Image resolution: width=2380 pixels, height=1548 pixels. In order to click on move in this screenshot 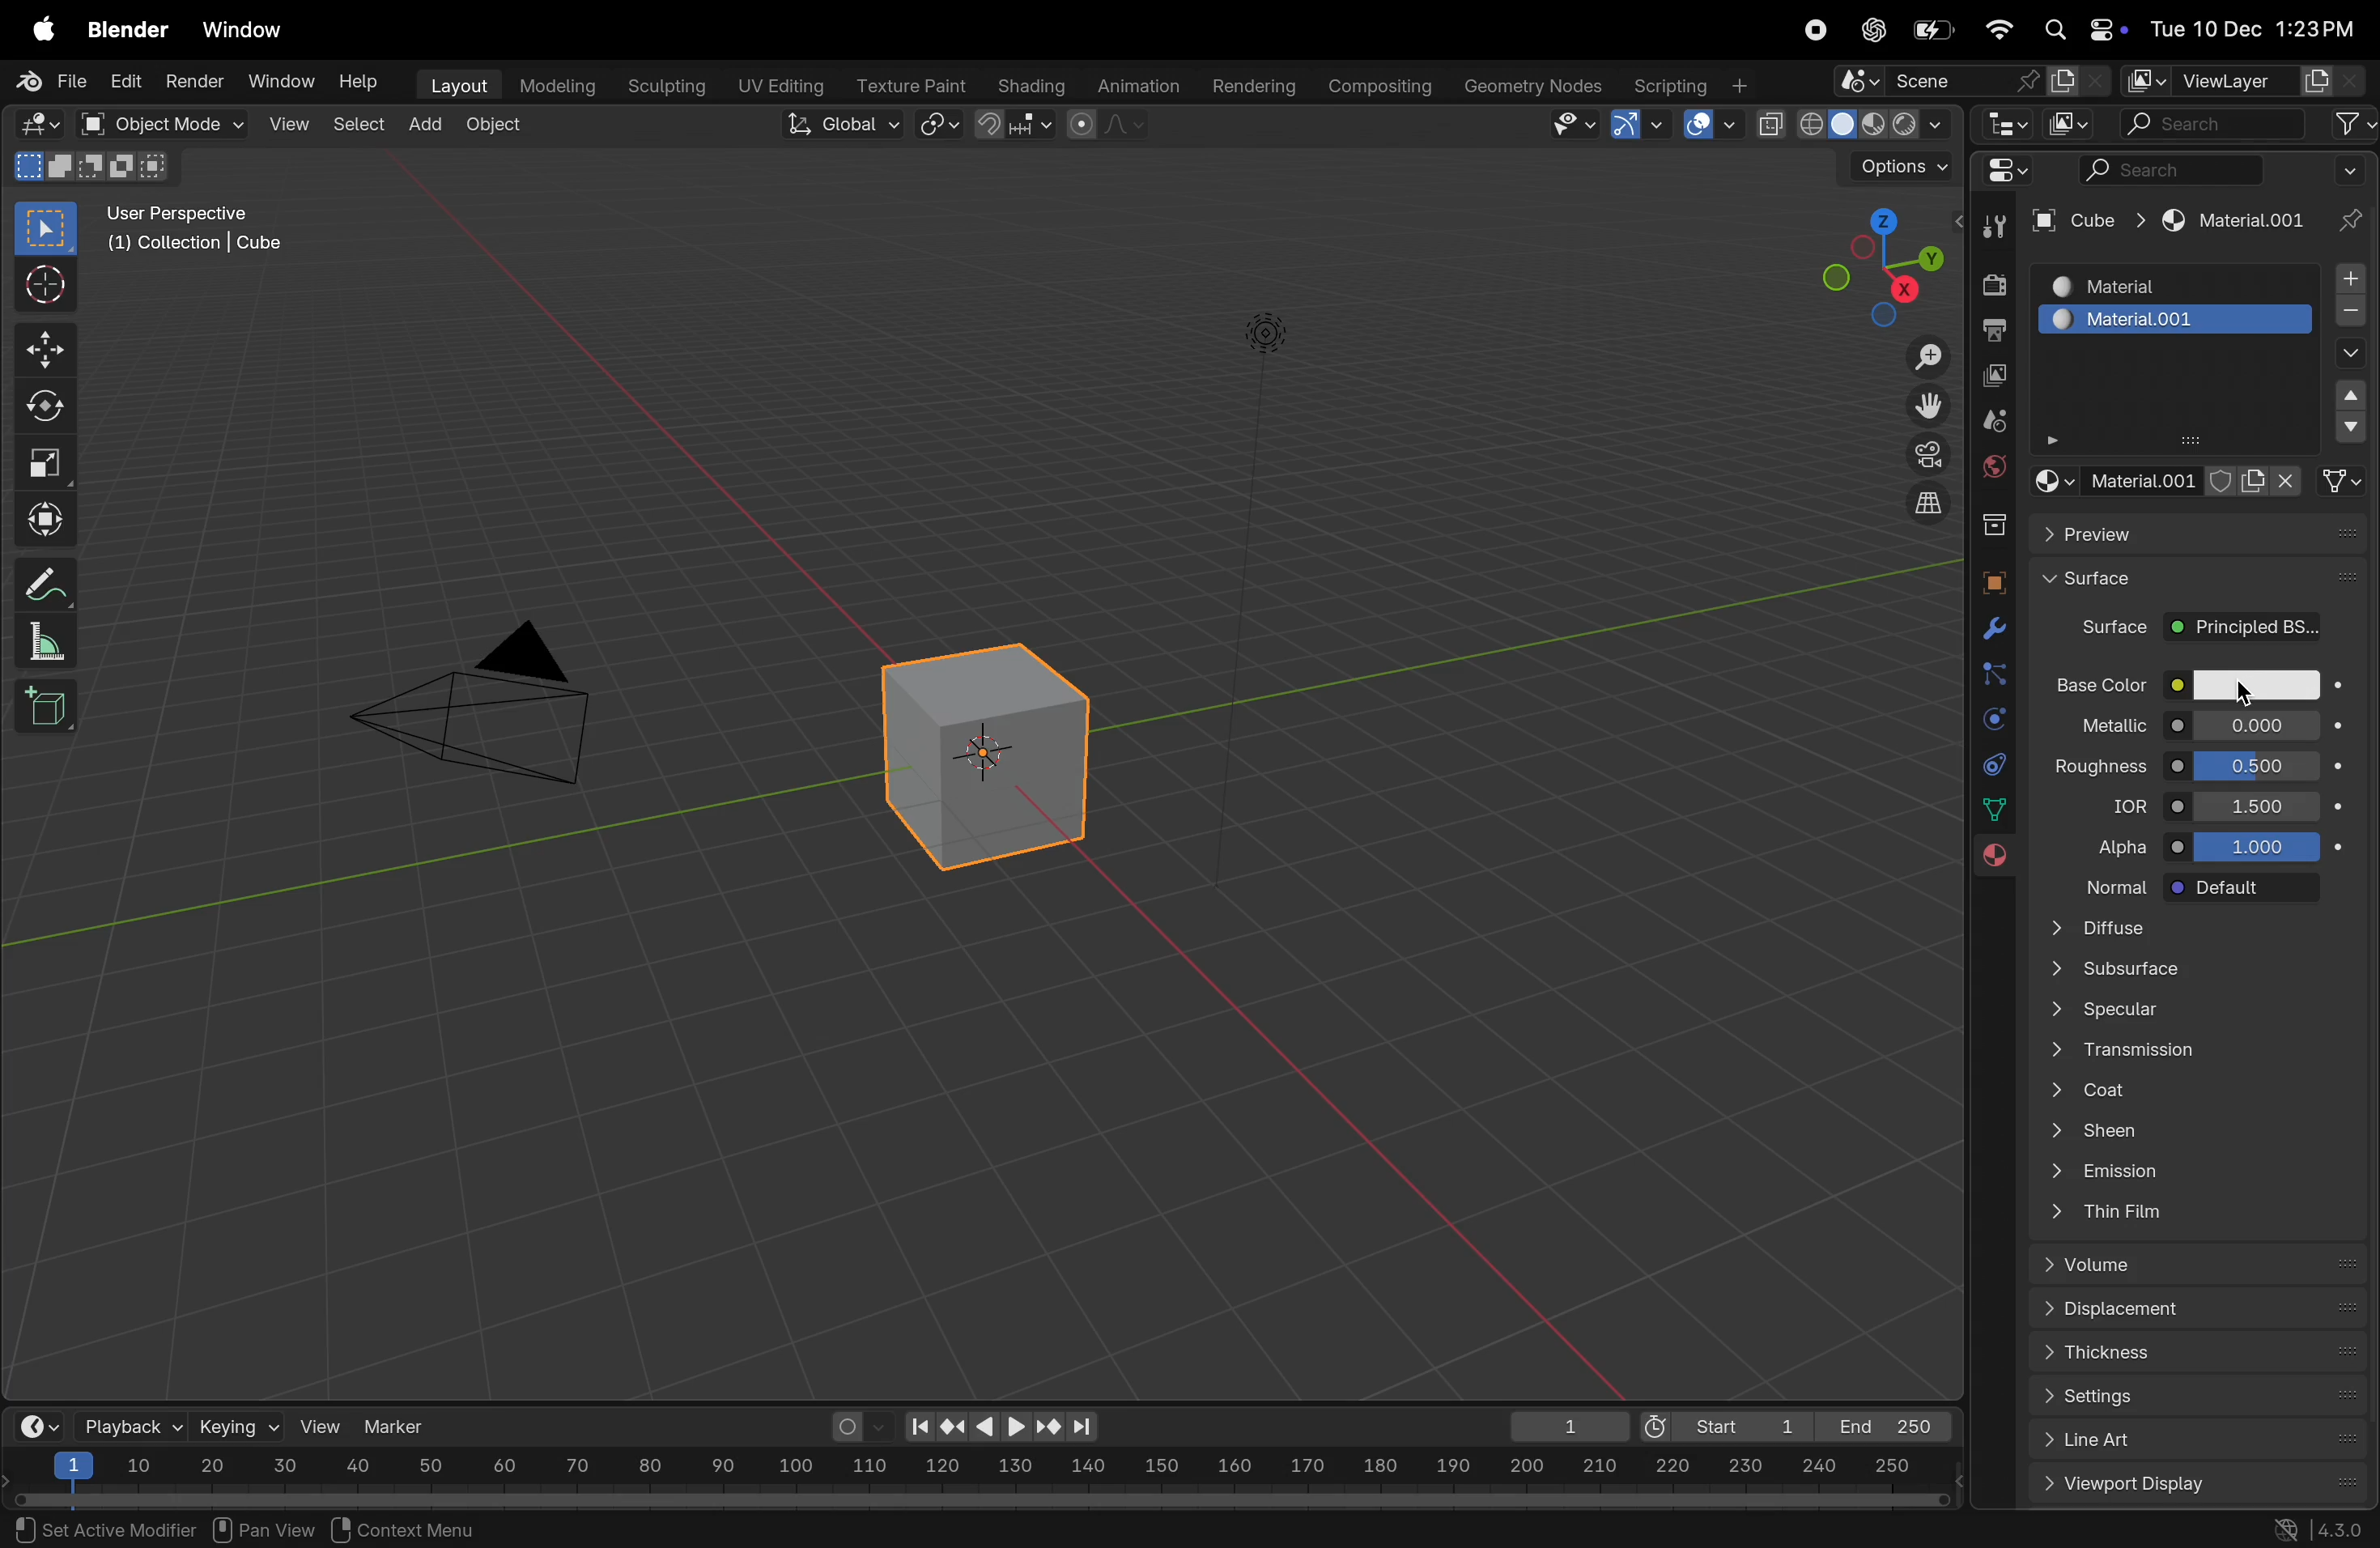, I will do `click(44, 351)`.